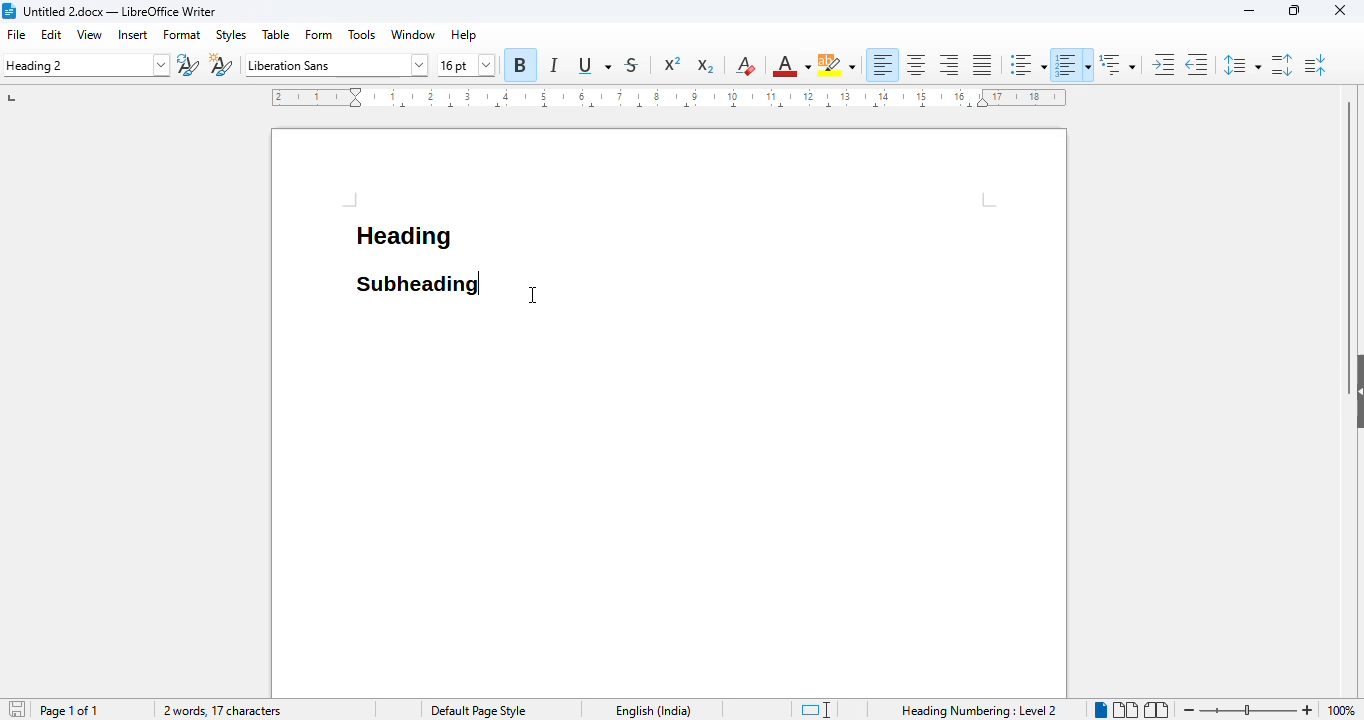  I want to click on save, so click(19, 703).